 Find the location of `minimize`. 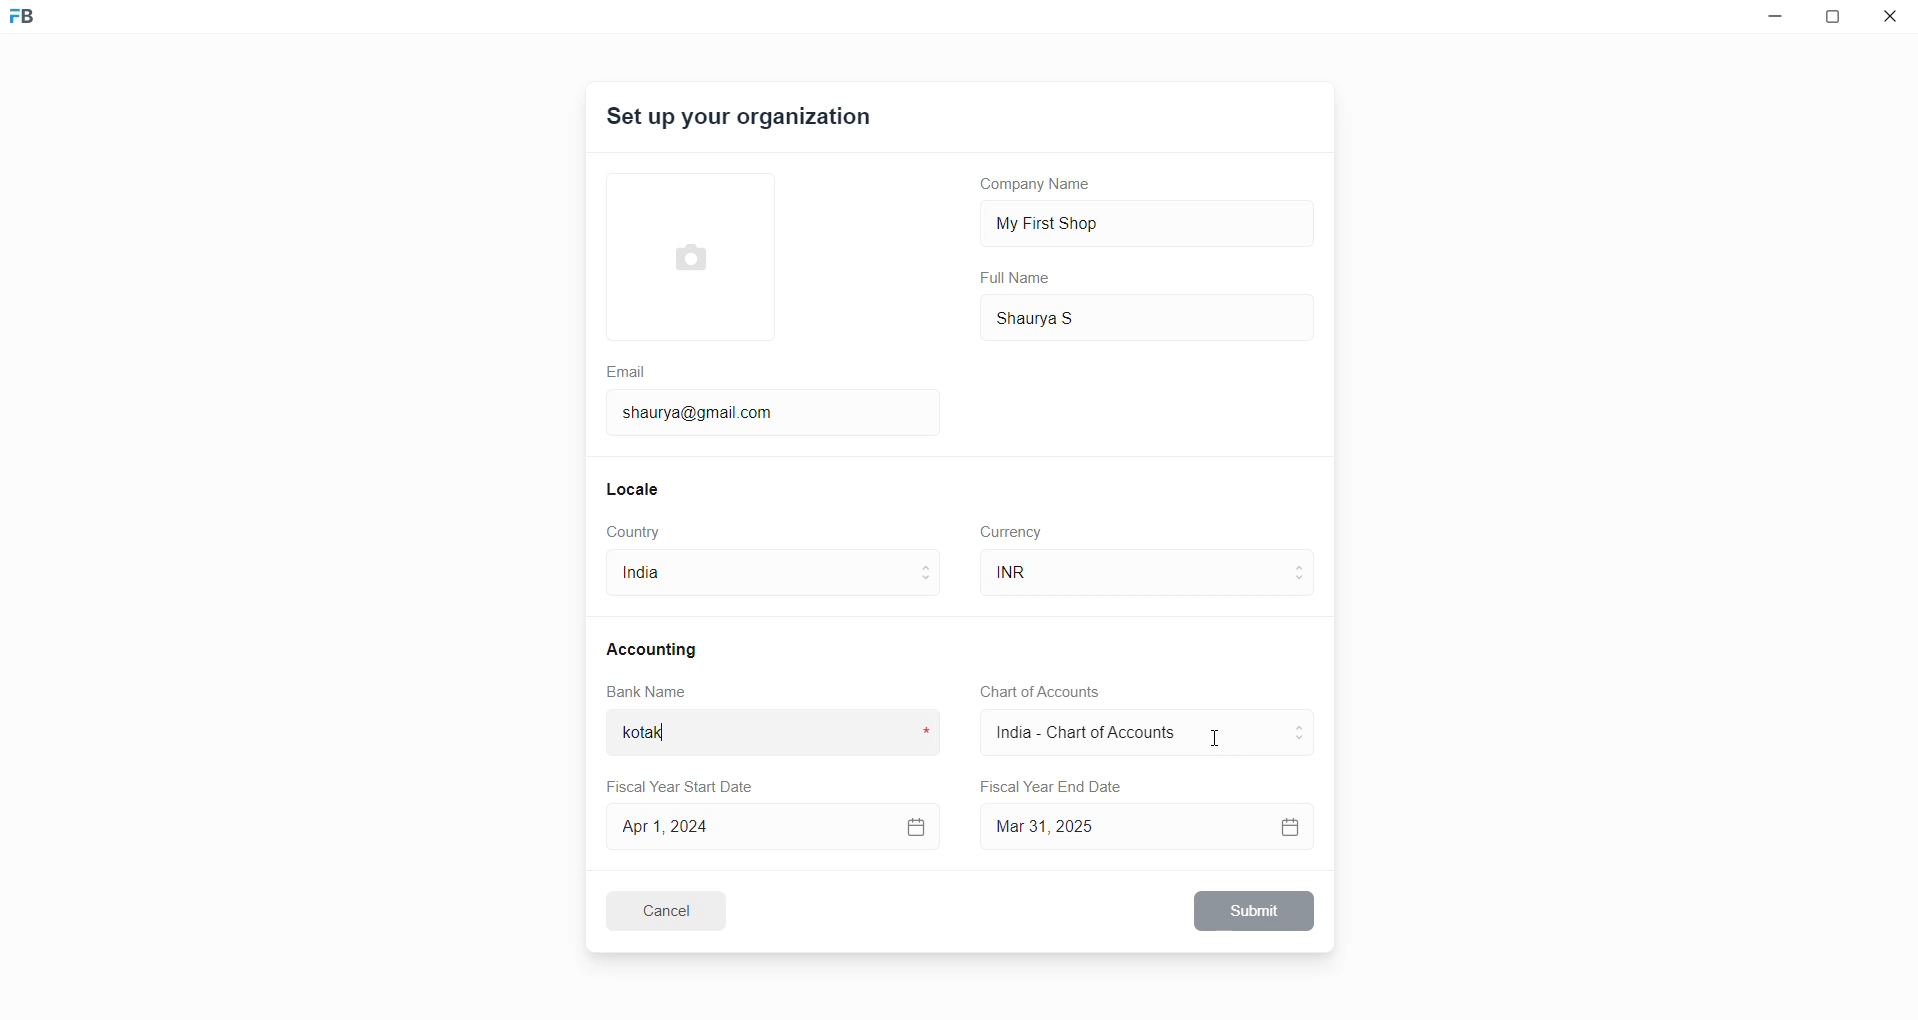

minimize is located at coordinates (1771, 21).